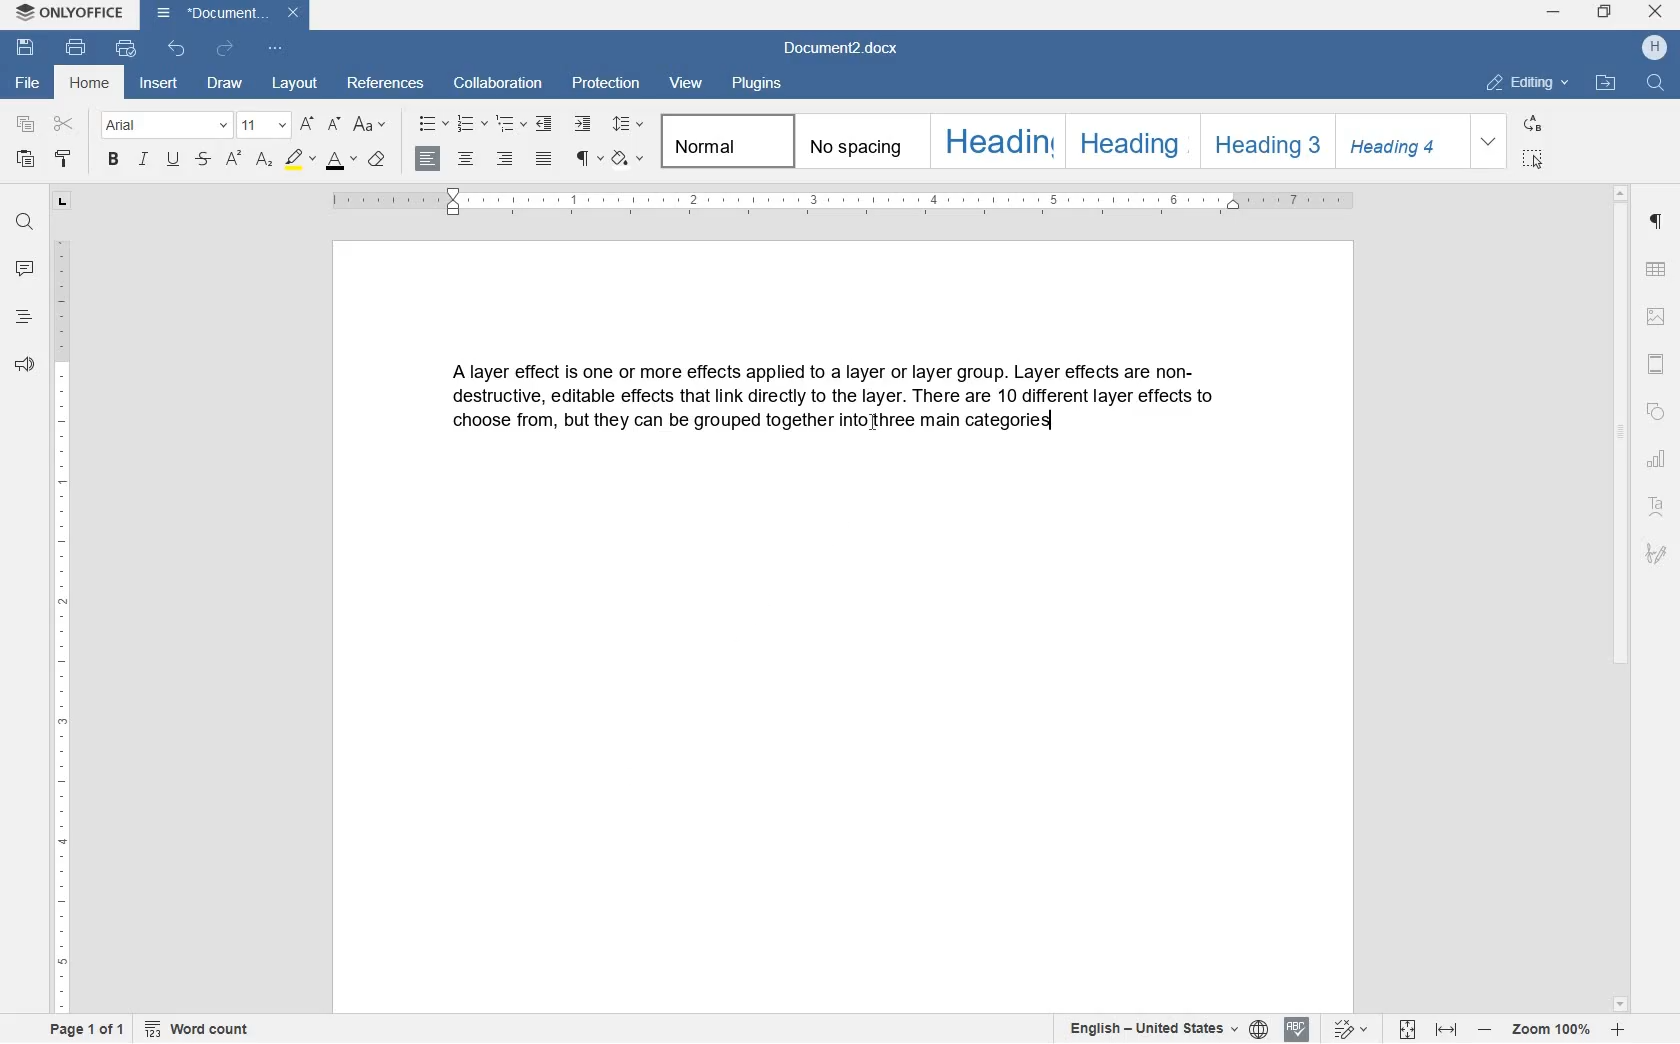 Image resolution: width=1680 pixels, height=1044 pixels. What do you see at coordinates (1621, 597) in the screenshot?
I see `scrollbar` at bounding box center [1621, 597].